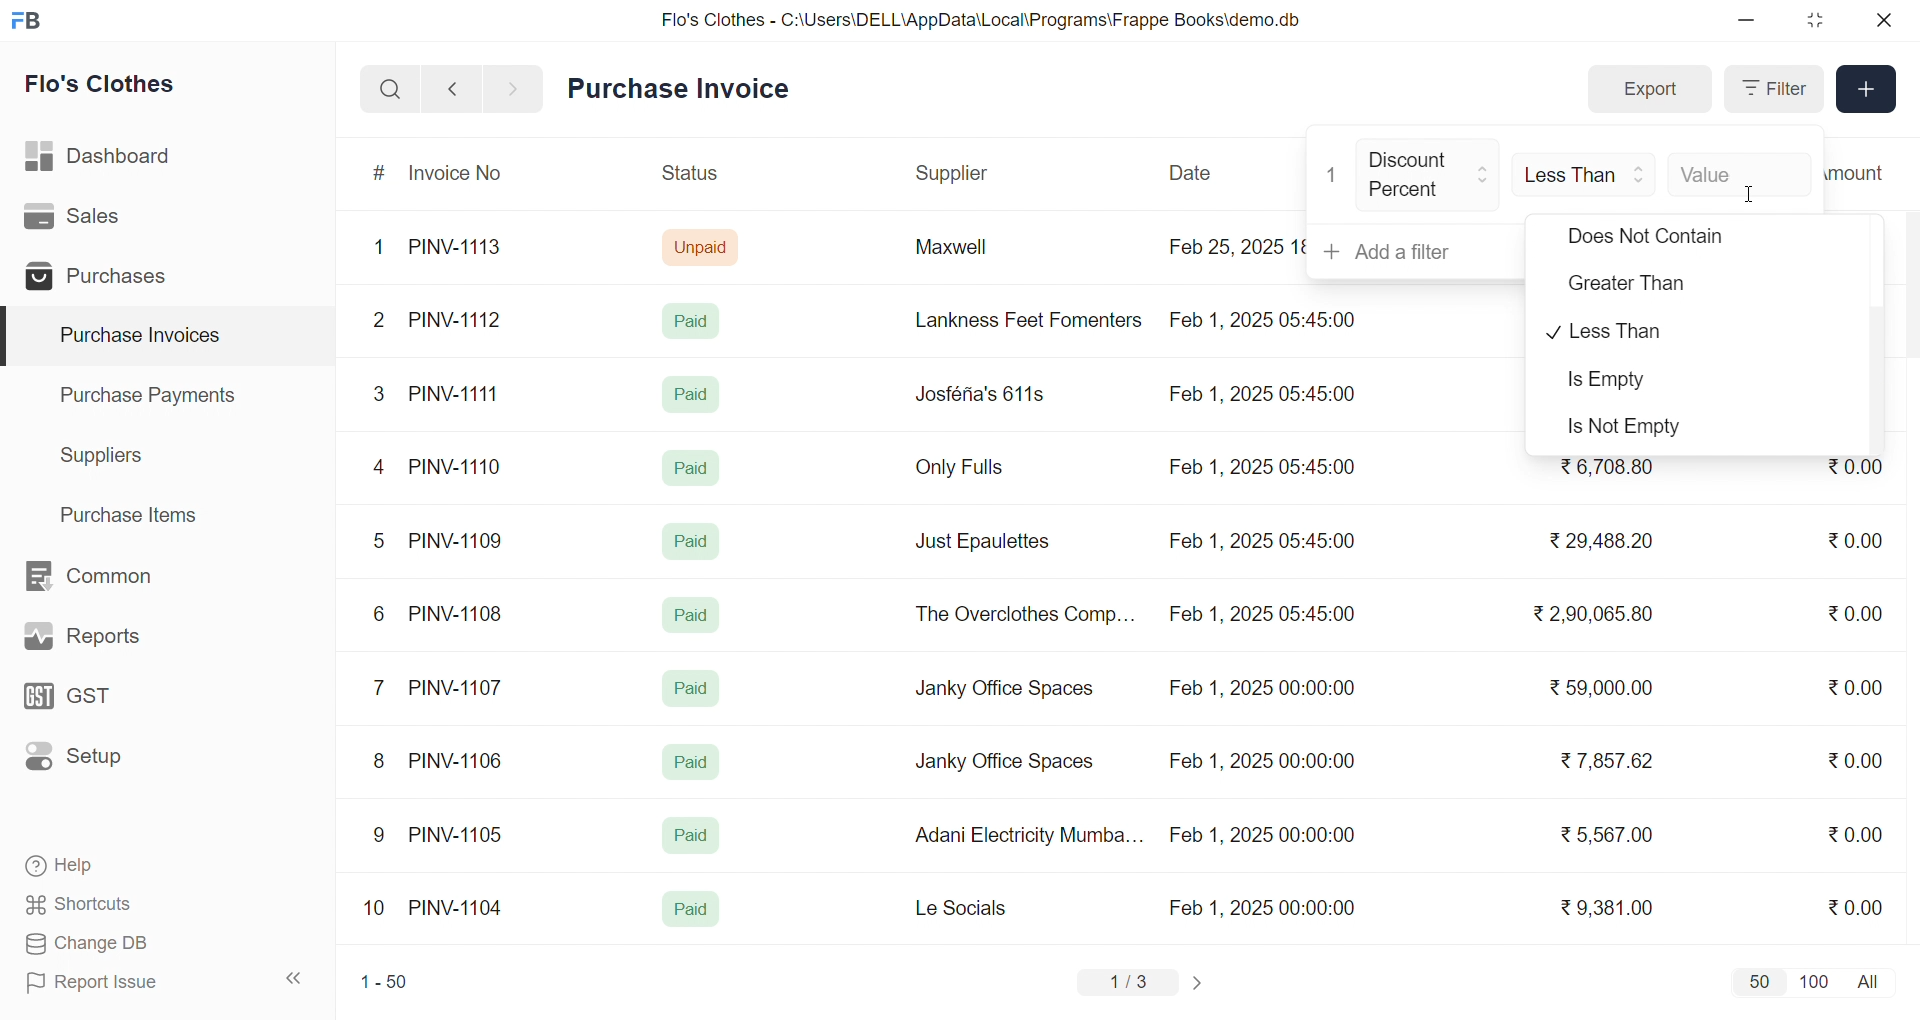 The width and height of the screenshot is (1920, 1020). What do you see at coordinates (103, 279) in the screenshot?
I see `Purchases` at bounding box center [103, 279].